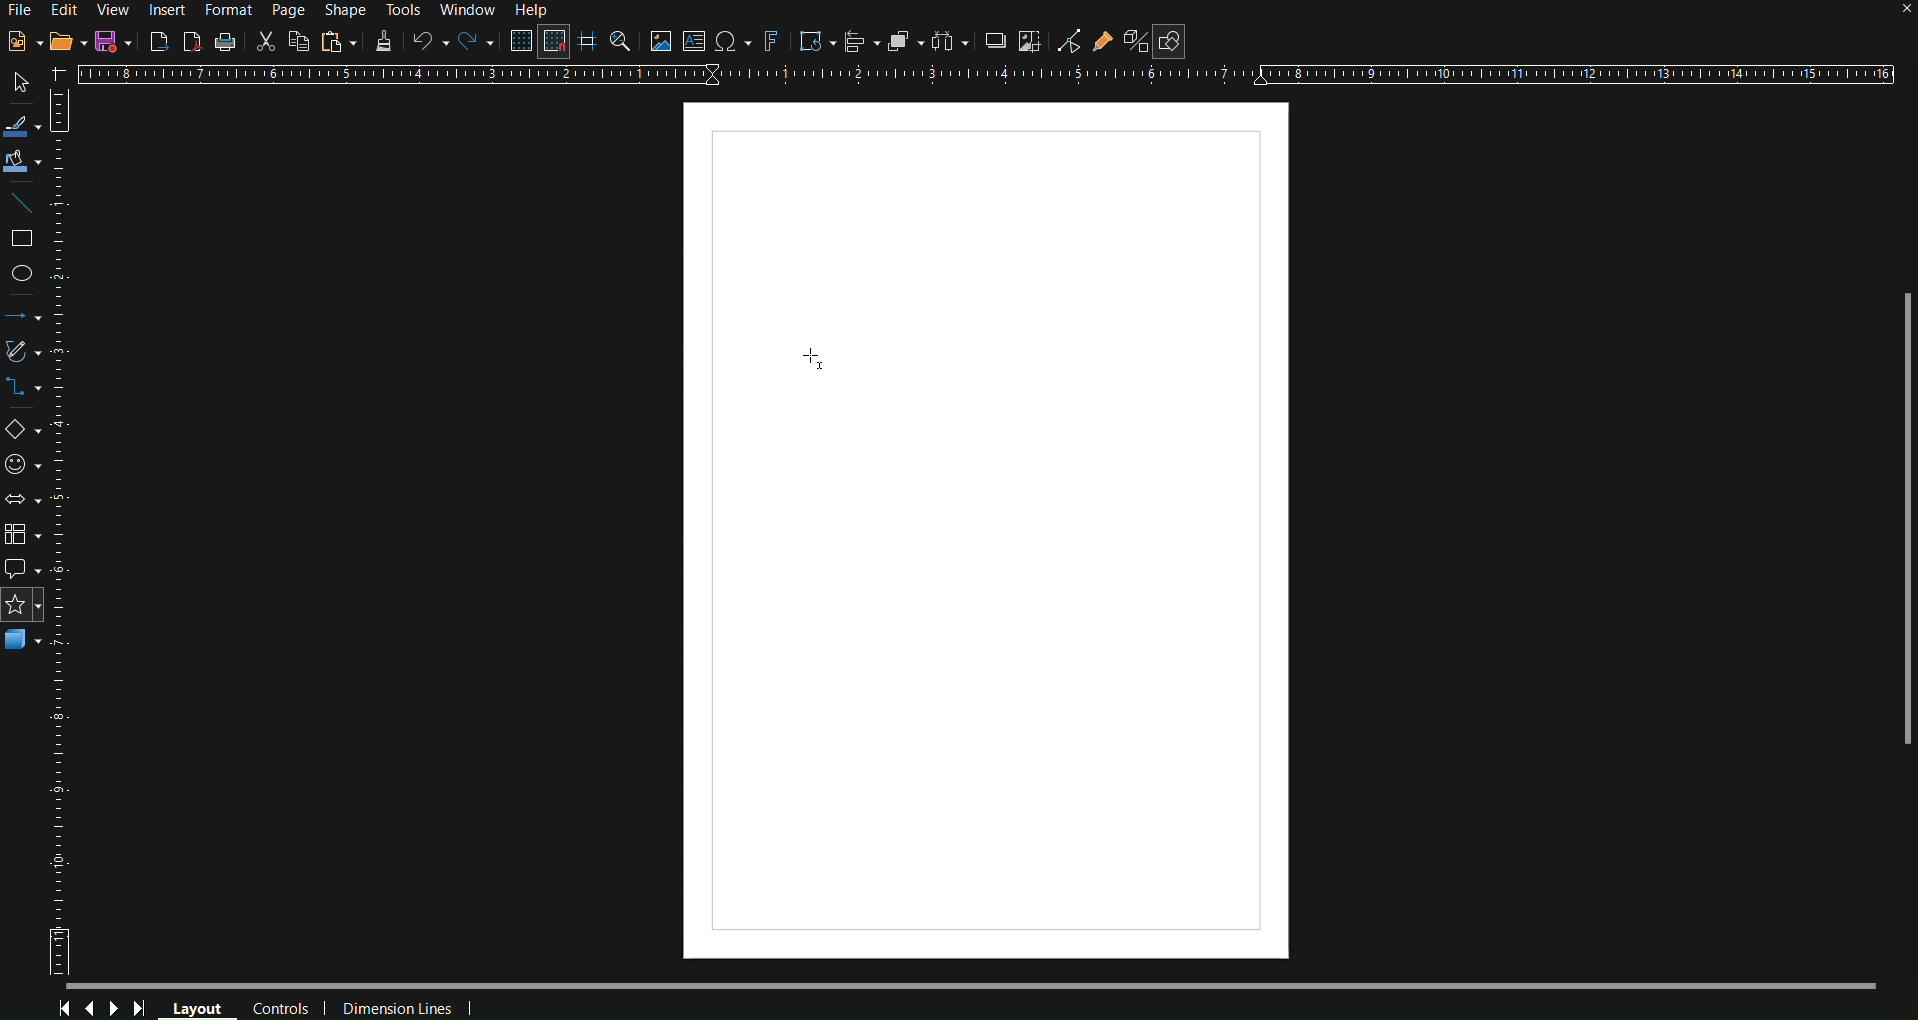 This screenshot has height=1020, width=1918. What do you see at coordinates (67, 42) in the screenshot?
I see `Open` at bounding box center [67, 42].